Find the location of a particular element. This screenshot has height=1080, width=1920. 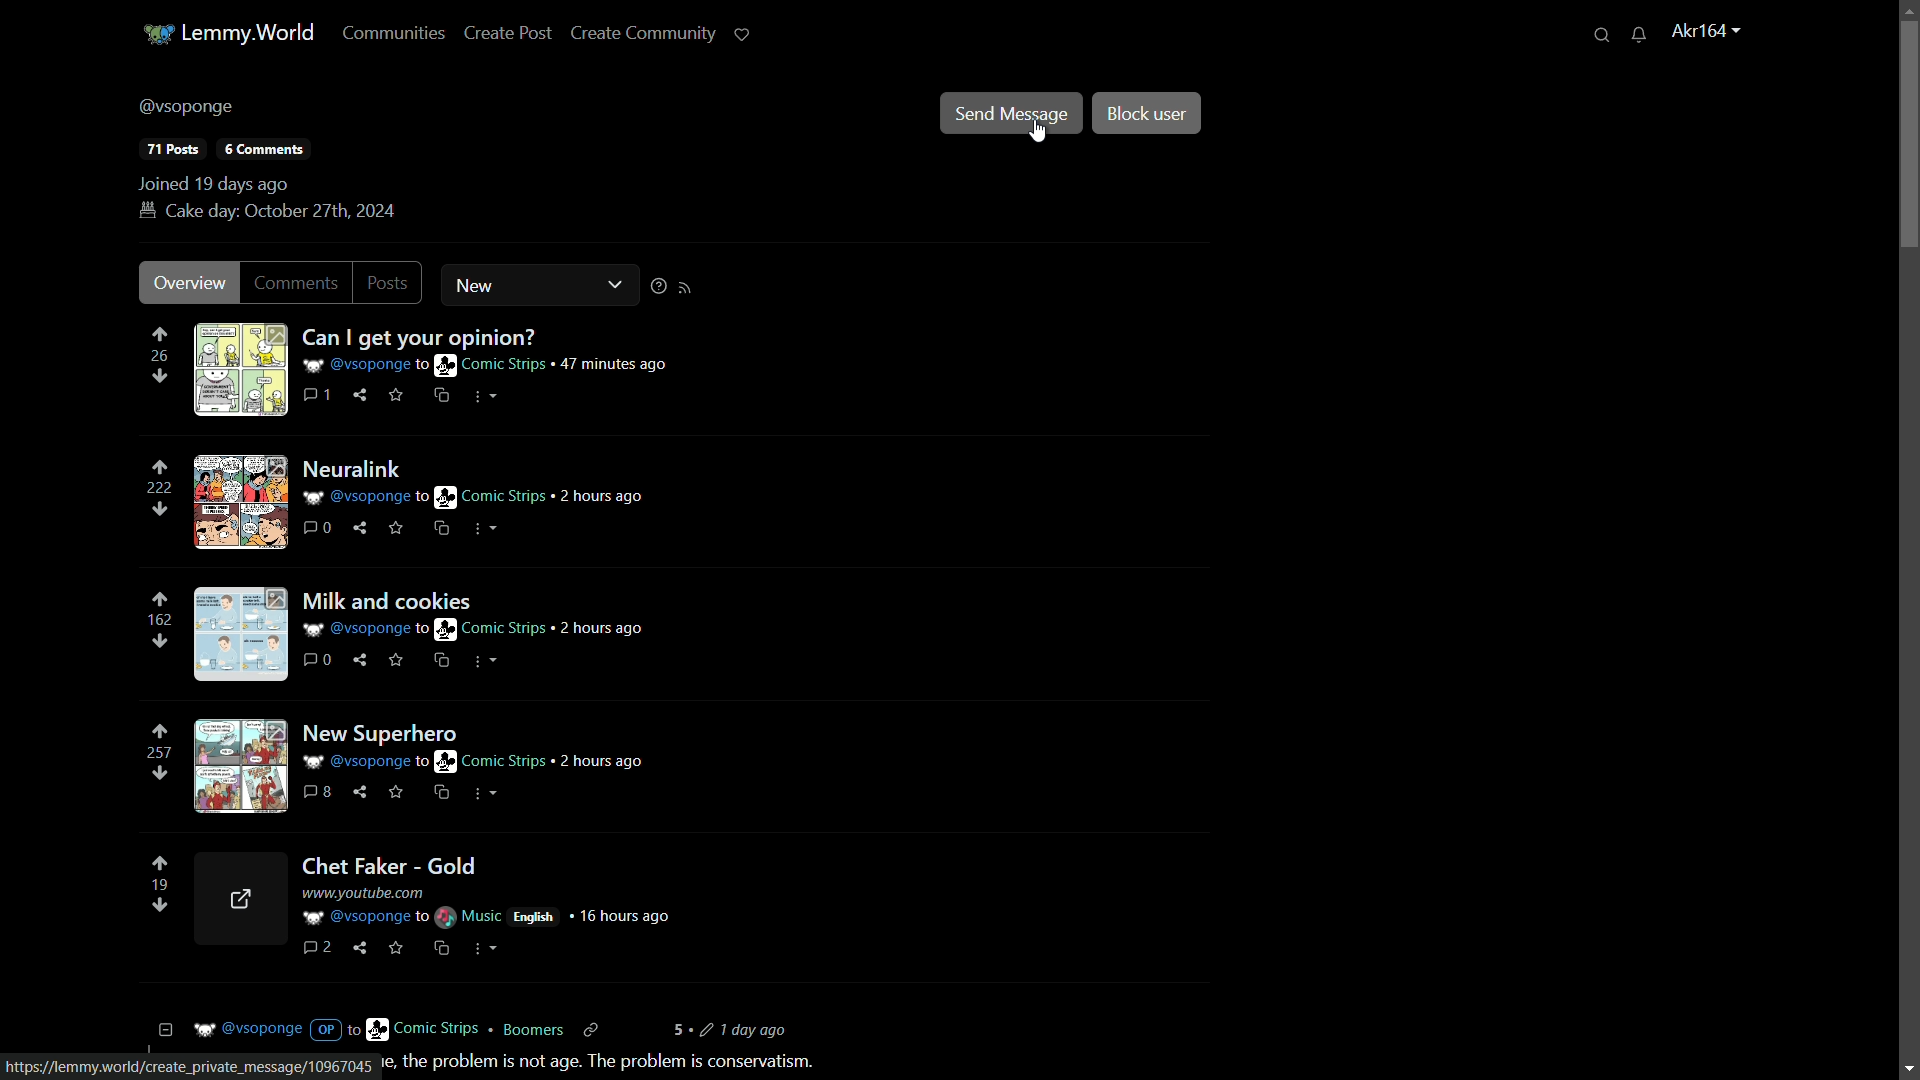

upvote is located at coordinates (159, 600).